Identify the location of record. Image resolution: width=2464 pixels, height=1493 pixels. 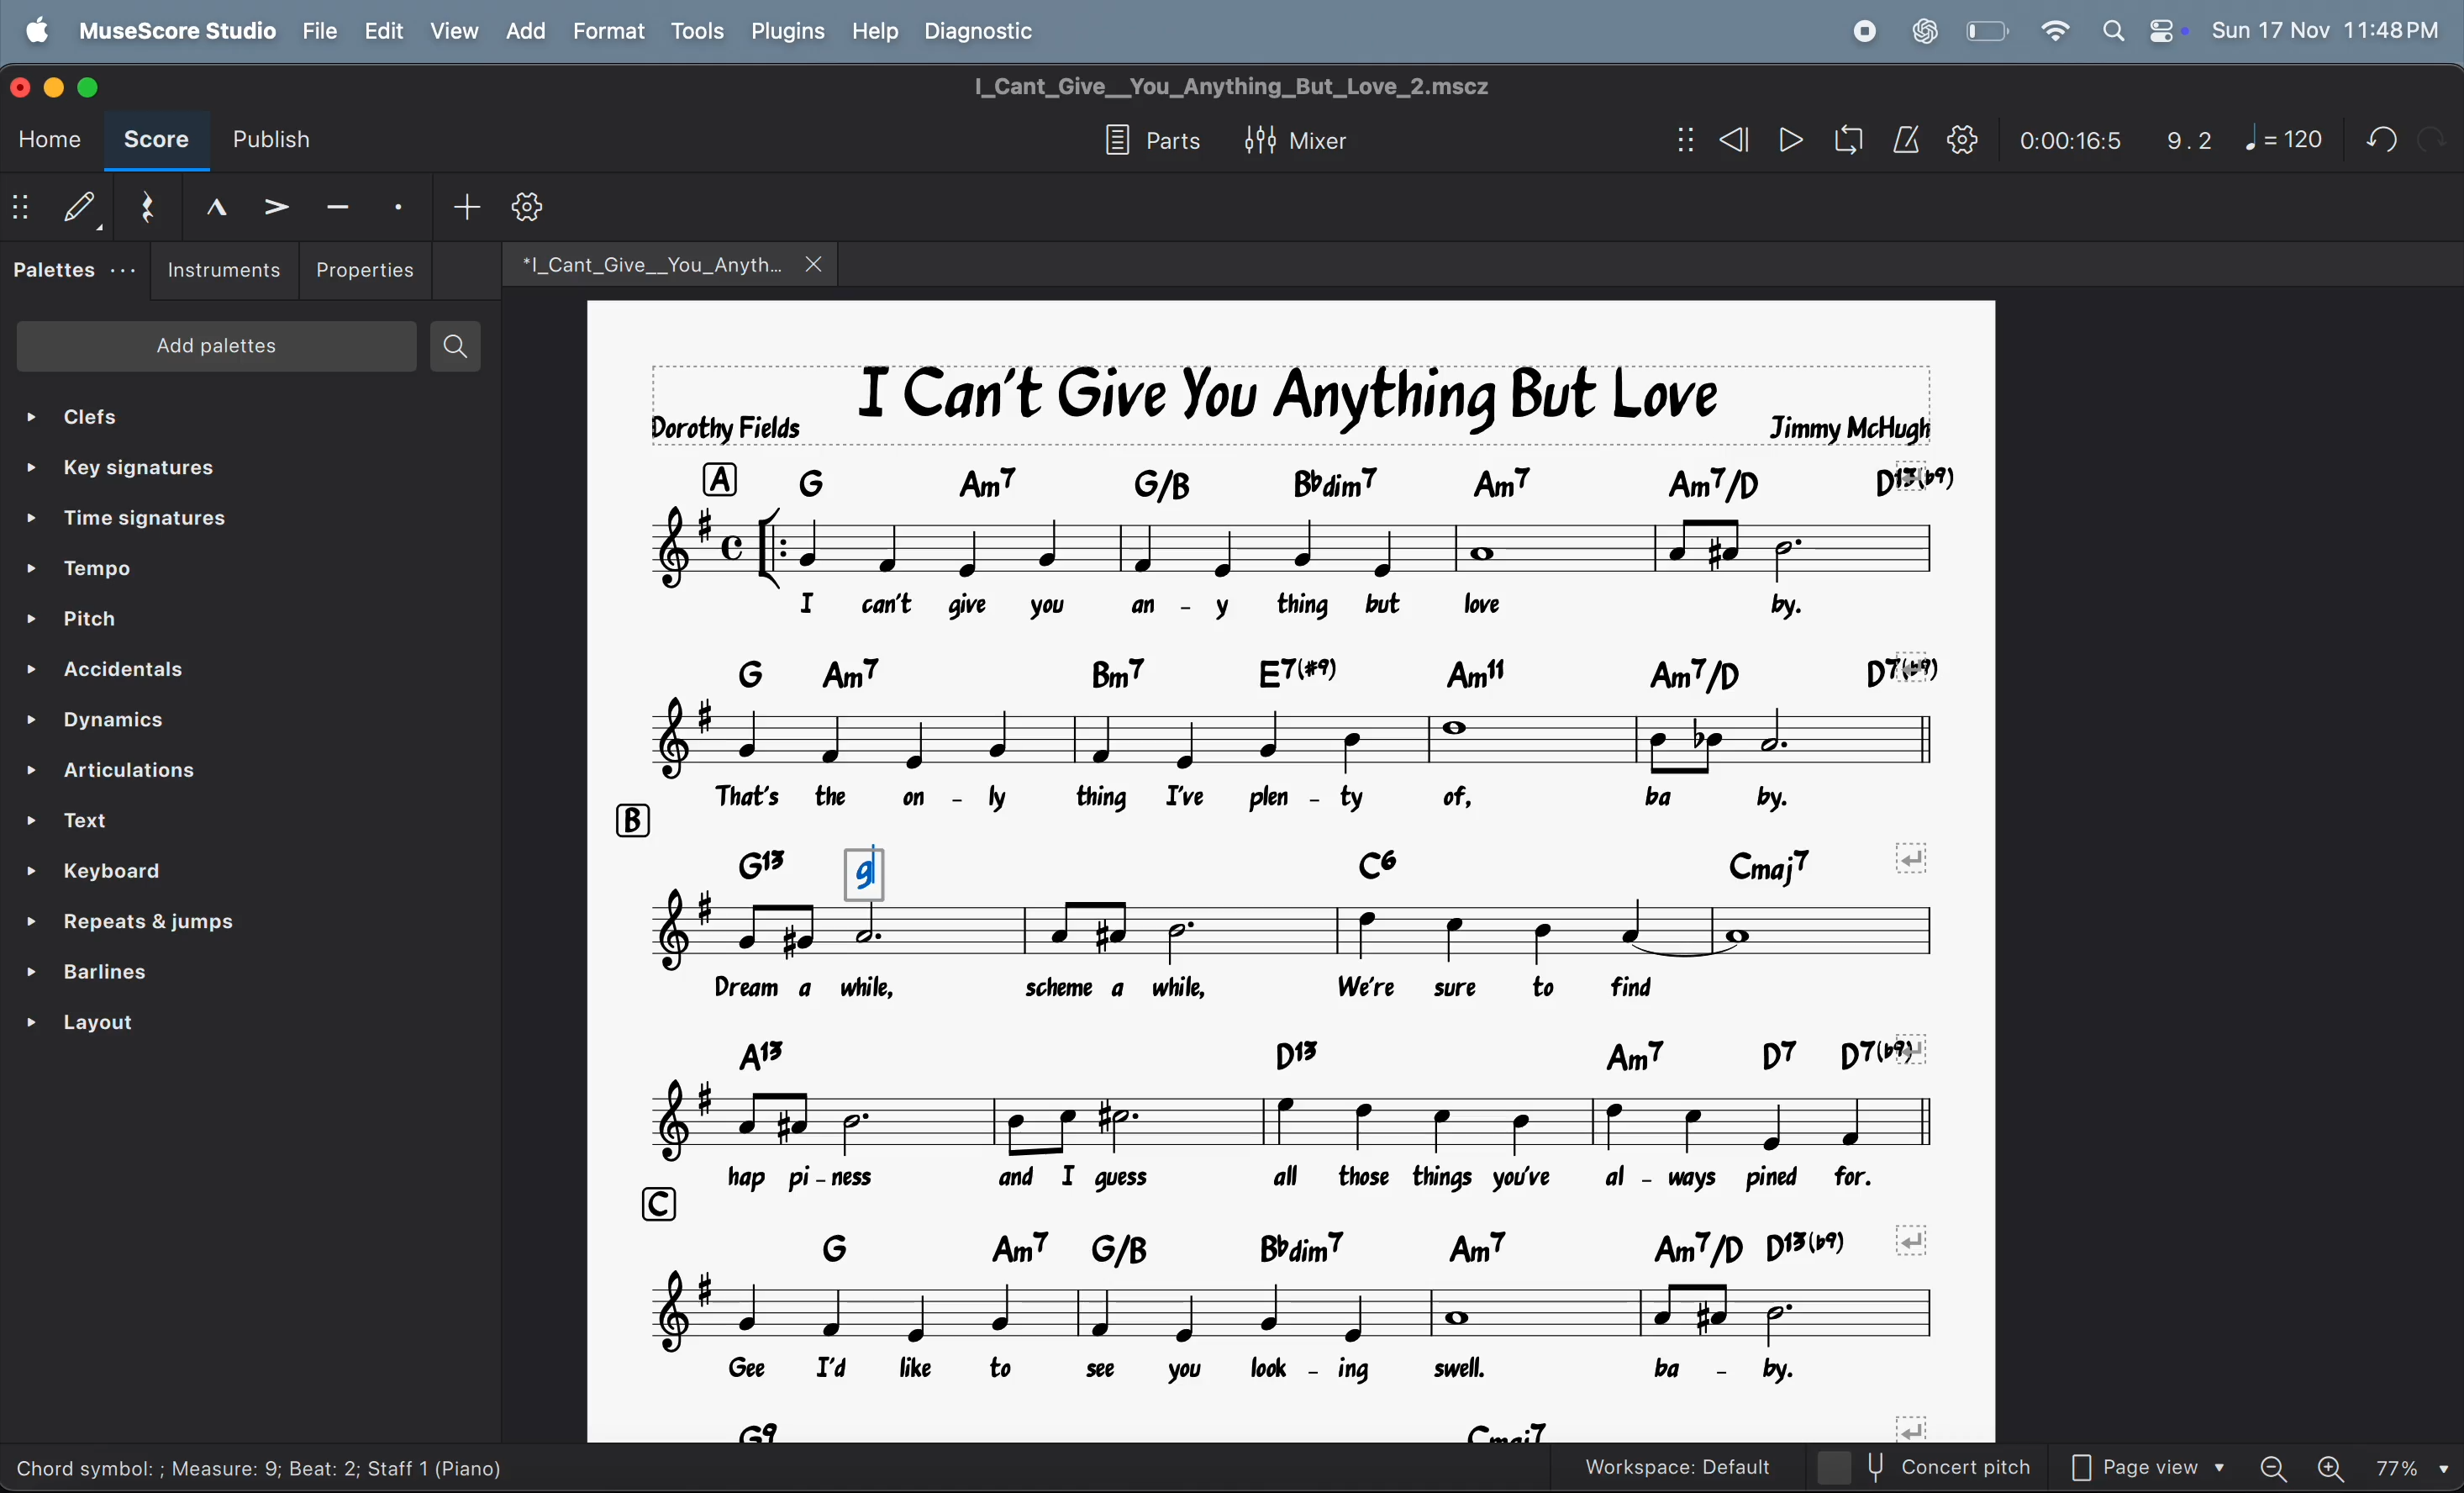
(1862, 33).